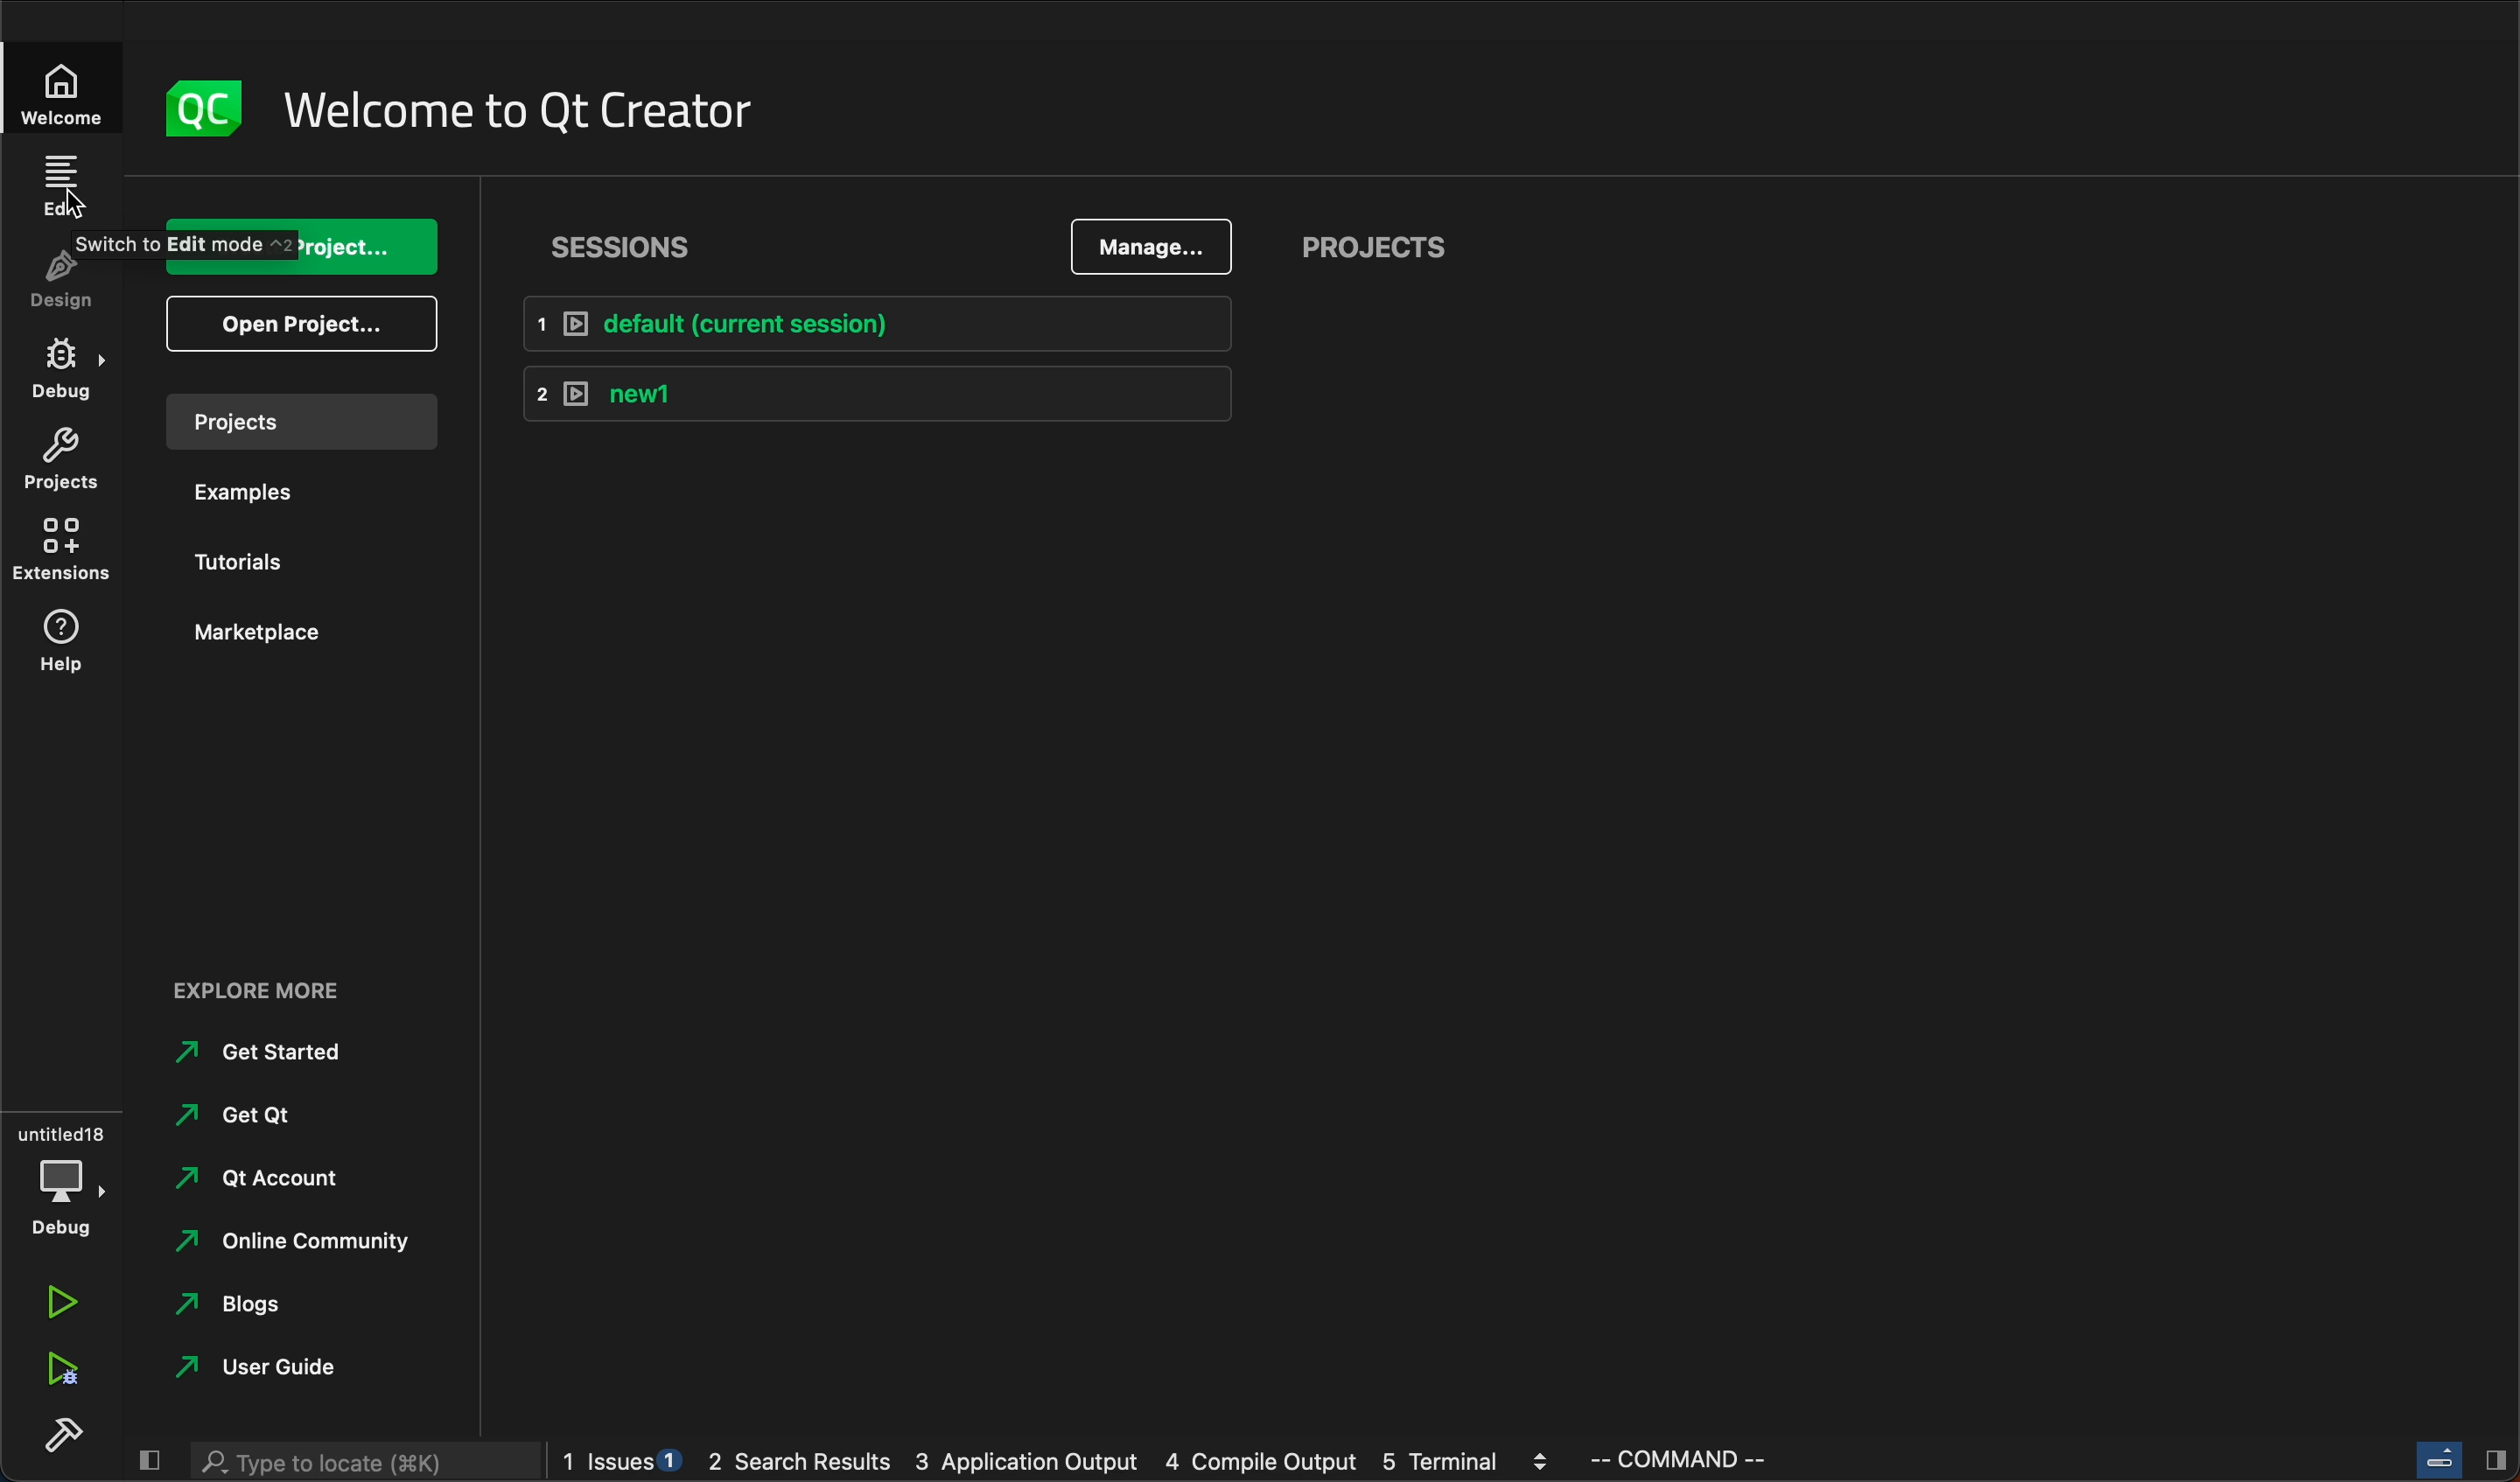  Describe the element at coordinates (287, 1363) in the screenshot. I see `guide` at that location.